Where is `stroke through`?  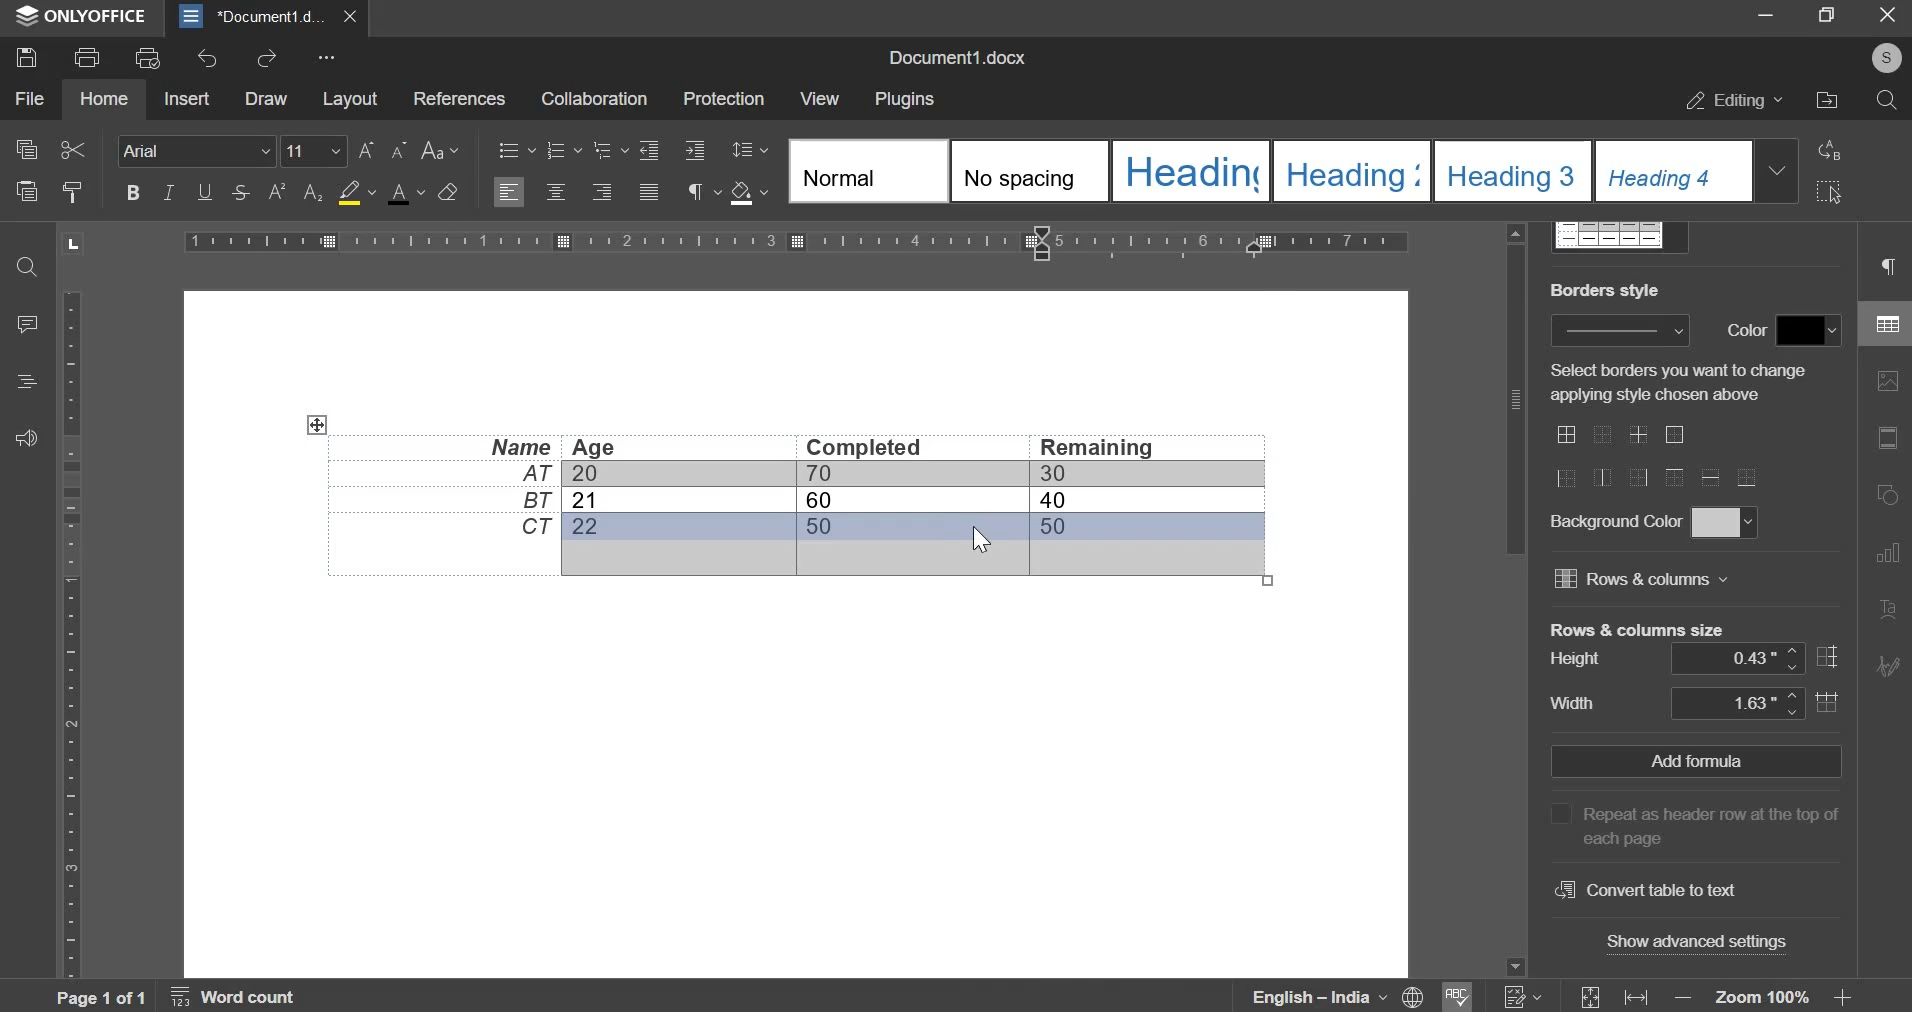
stroke through is located at coordinates (238, 192).